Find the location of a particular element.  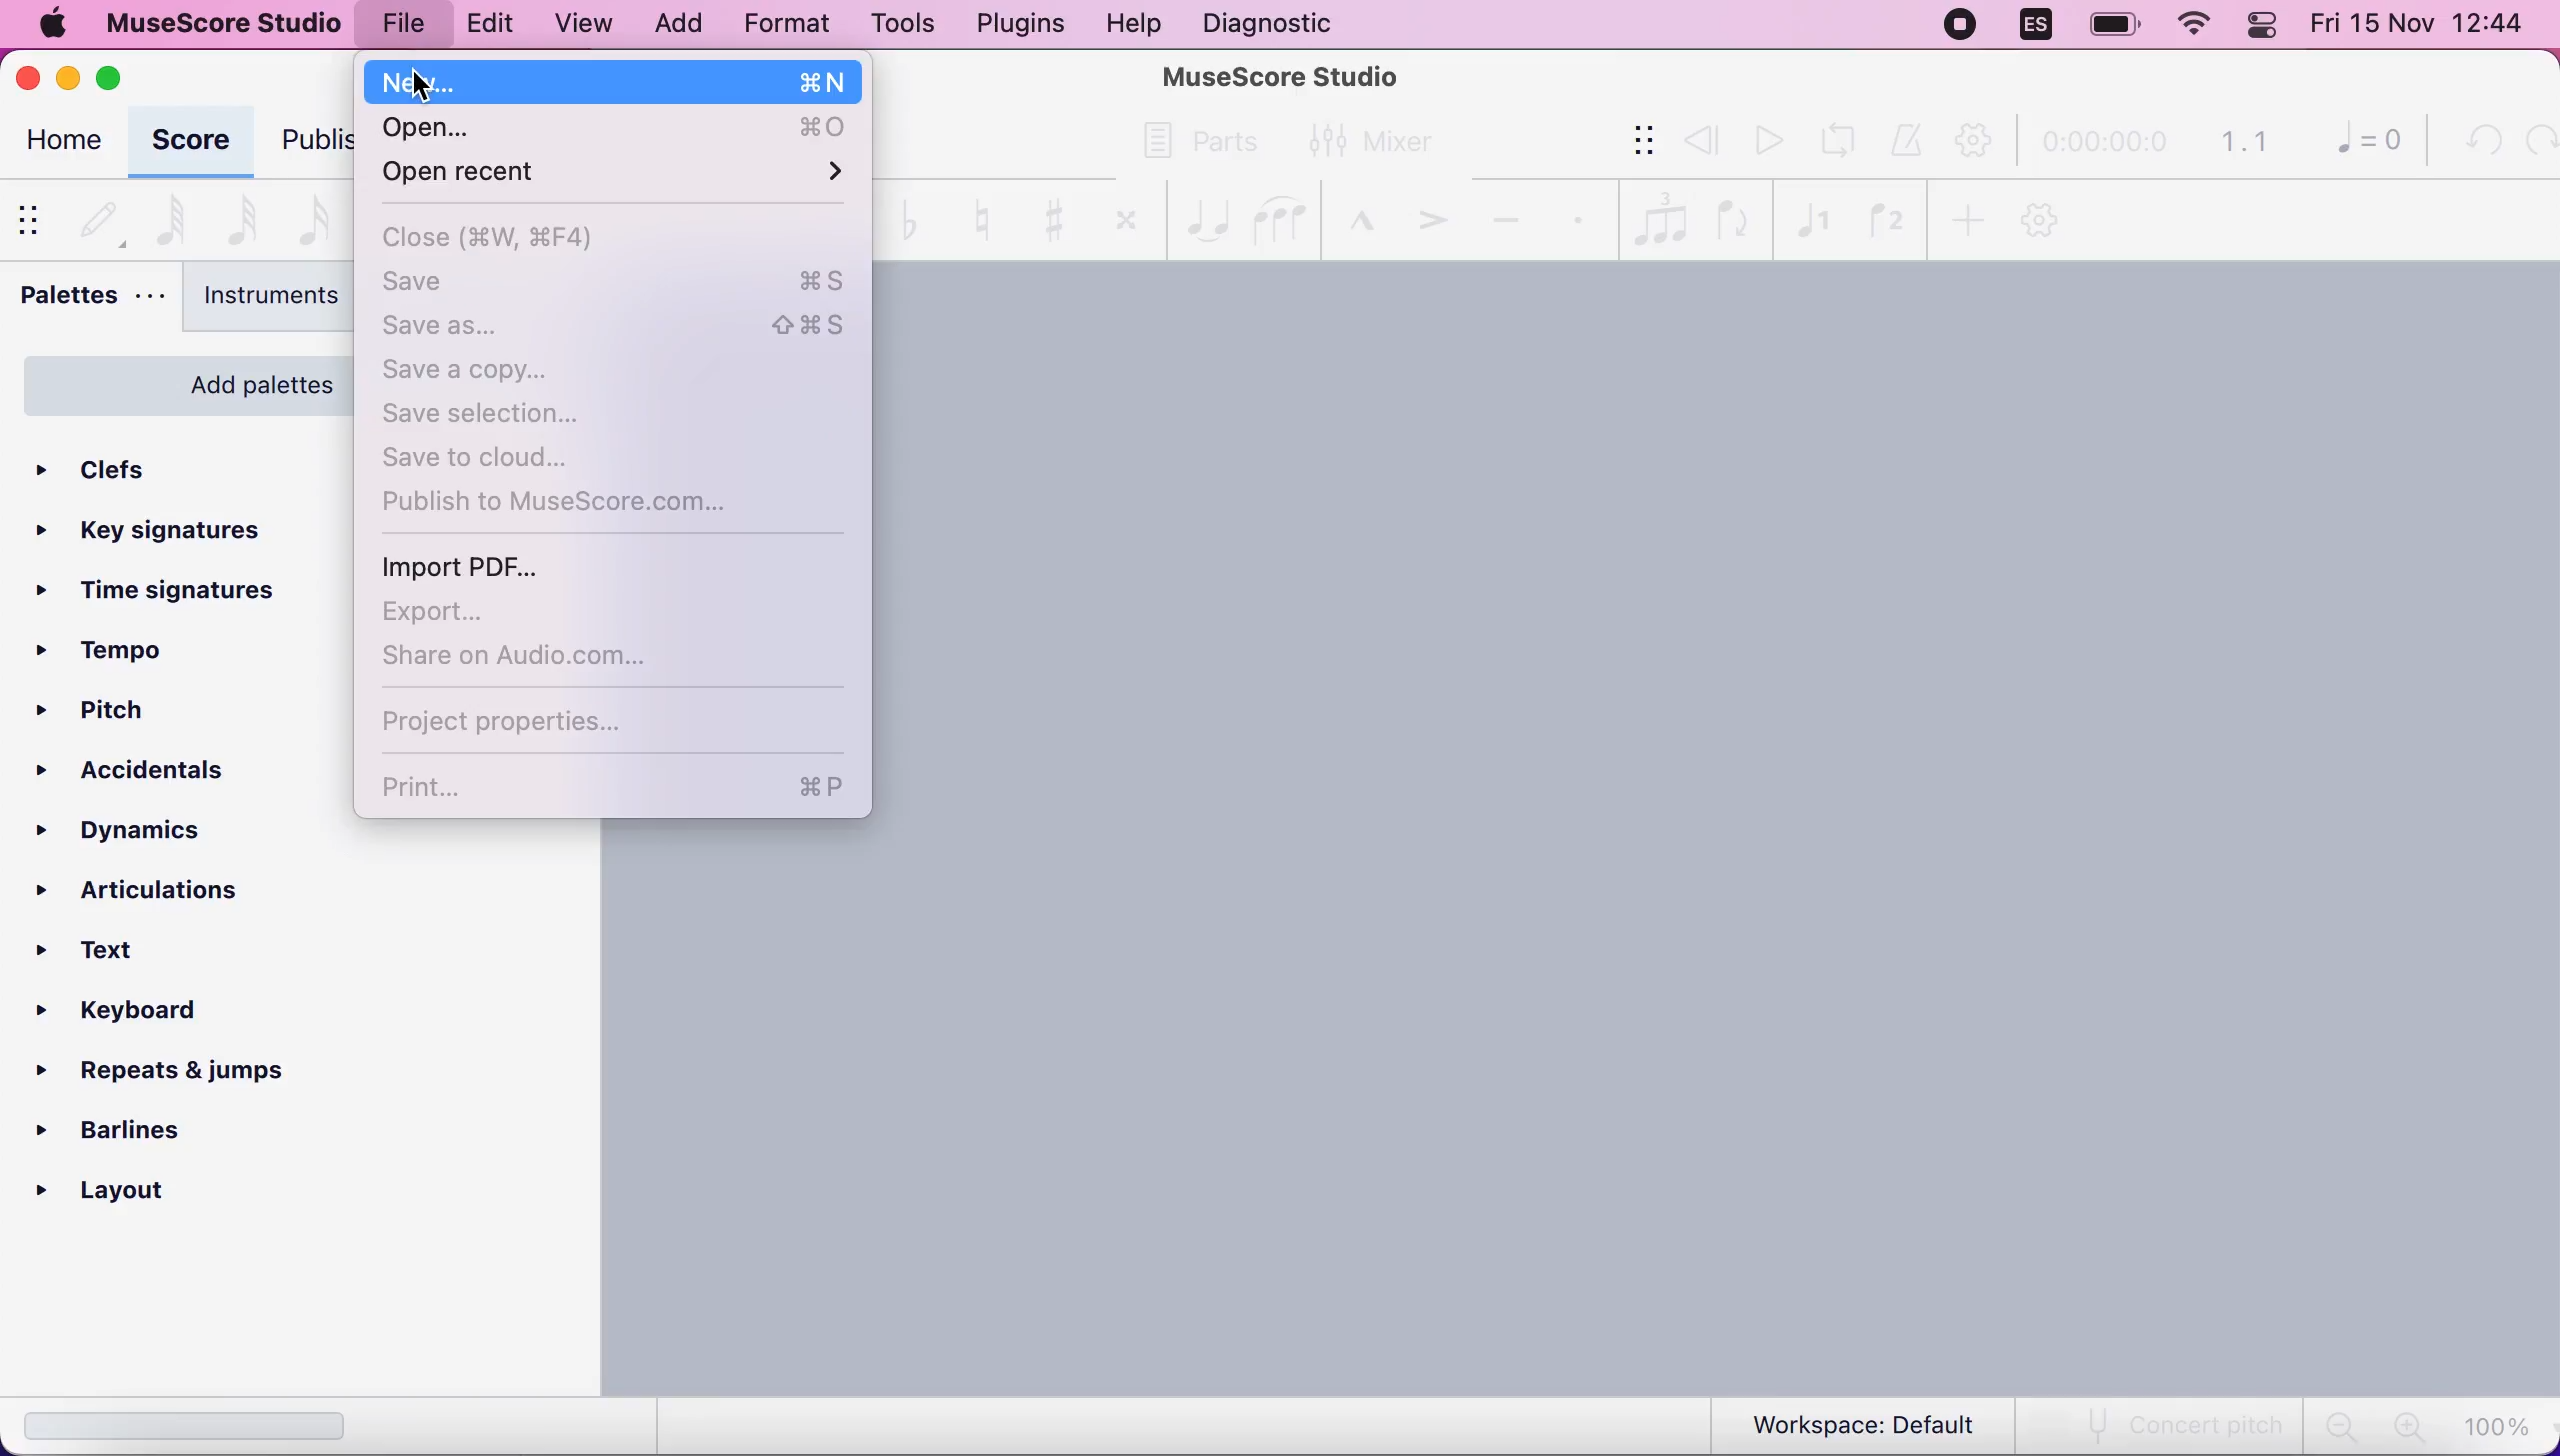

concert pitch is located at coordinates (2163, 1425).